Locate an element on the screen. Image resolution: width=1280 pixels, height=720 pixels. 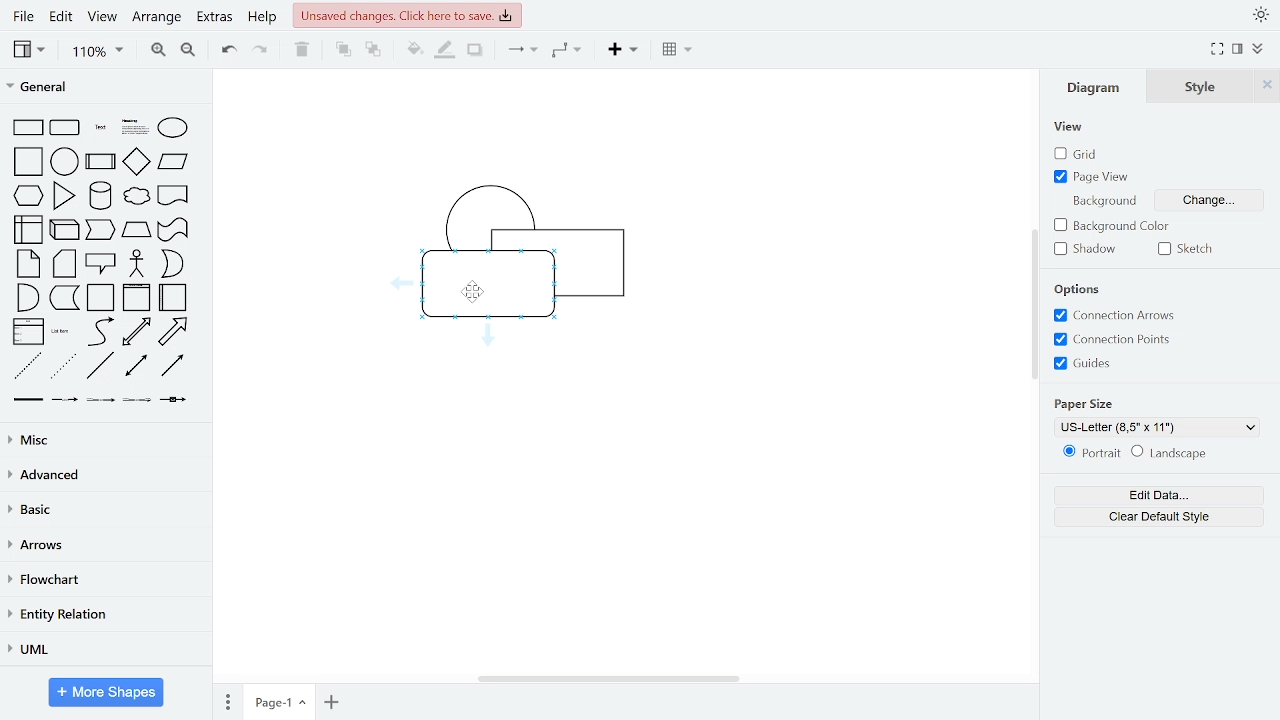
view is located at coordinates (1071, 128).